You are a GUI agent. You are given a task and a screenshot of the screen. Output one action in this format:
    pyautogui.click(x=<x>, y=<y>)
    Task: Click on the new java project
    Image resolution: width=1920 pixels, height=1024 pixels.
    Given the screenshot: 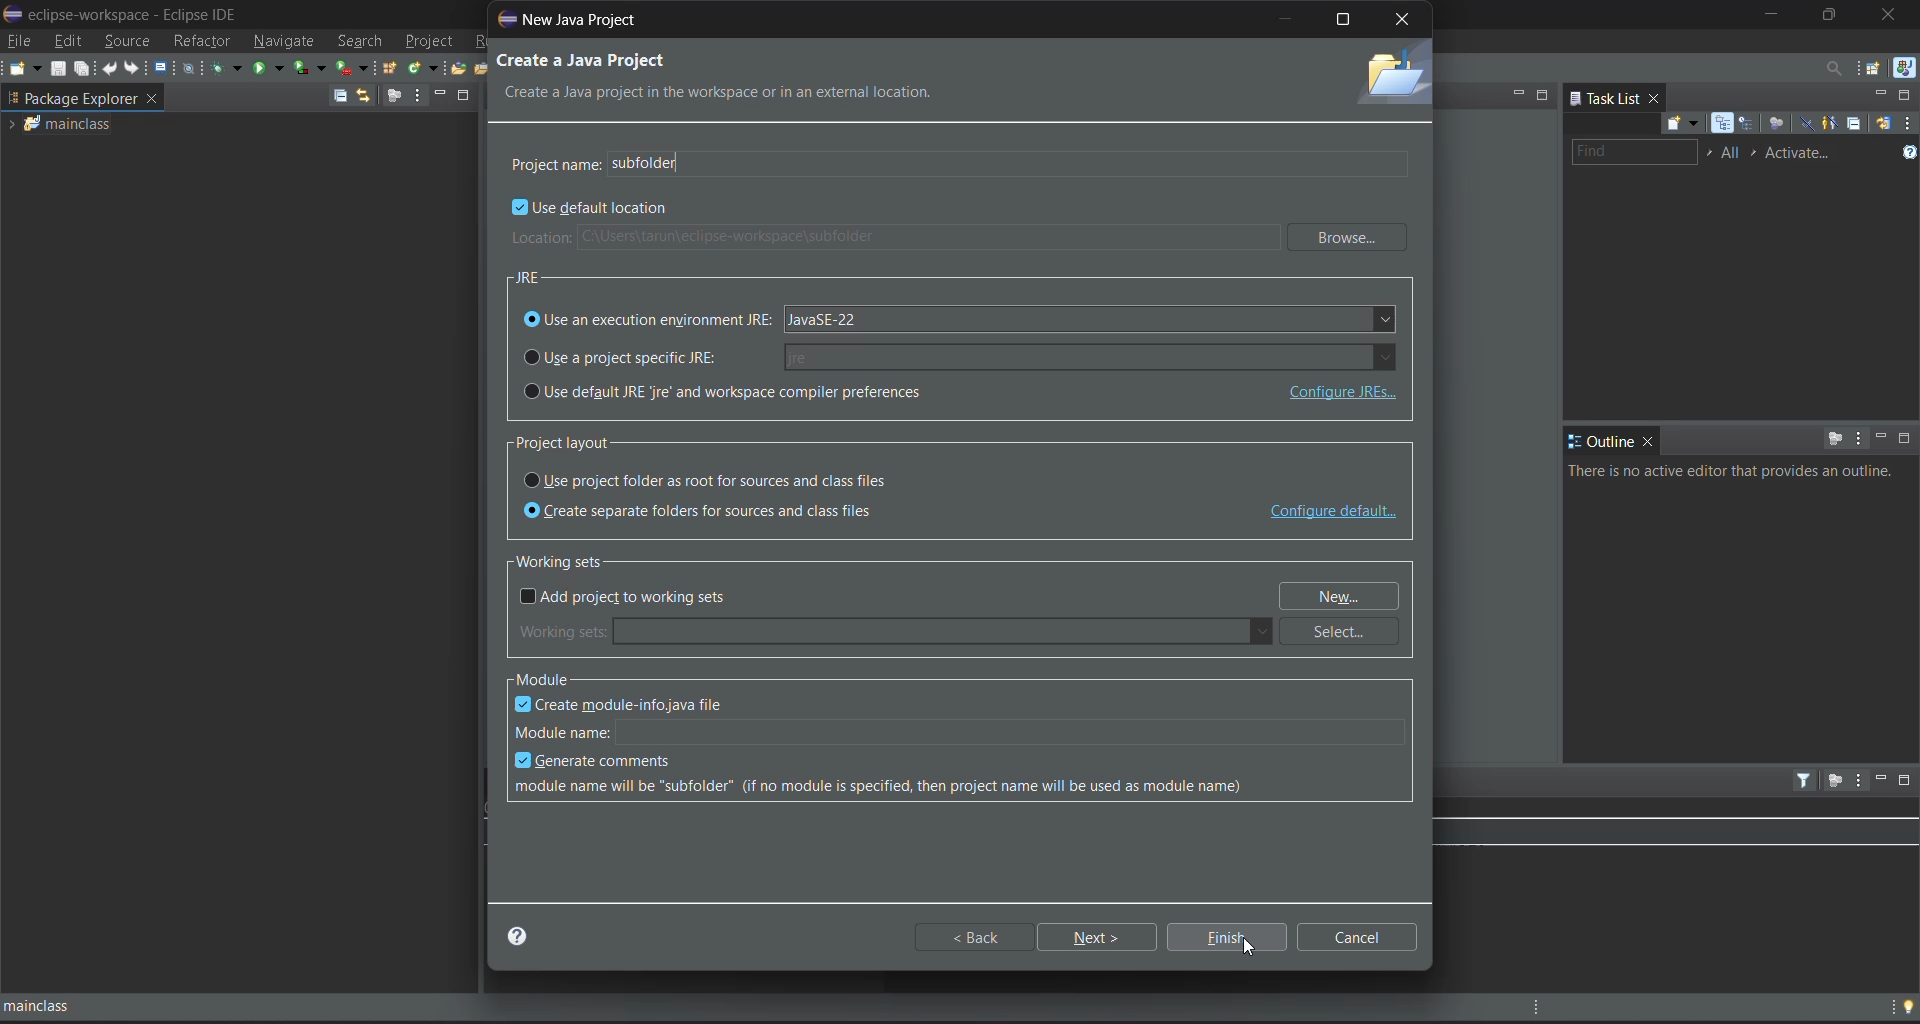 What is the action you would take?
    pyautogui.click(x=581, y=19)
    